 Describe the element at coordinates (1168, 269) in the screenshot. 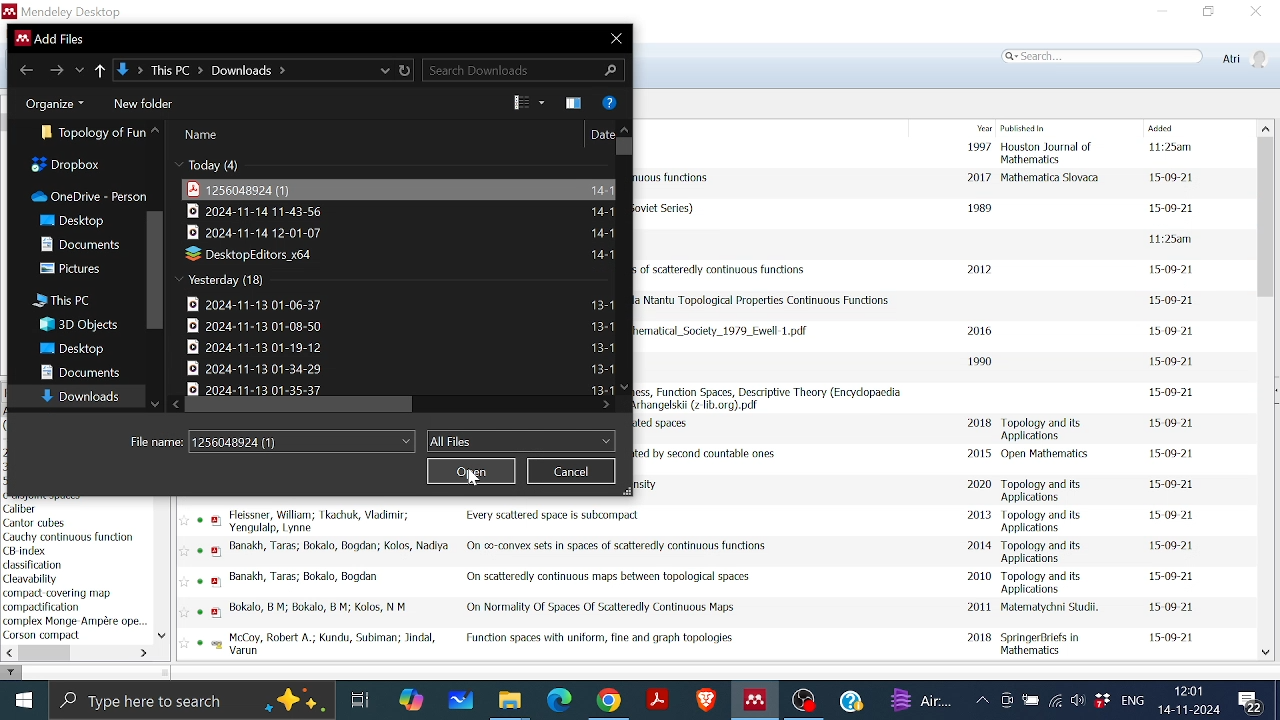

I see `date` at that location.